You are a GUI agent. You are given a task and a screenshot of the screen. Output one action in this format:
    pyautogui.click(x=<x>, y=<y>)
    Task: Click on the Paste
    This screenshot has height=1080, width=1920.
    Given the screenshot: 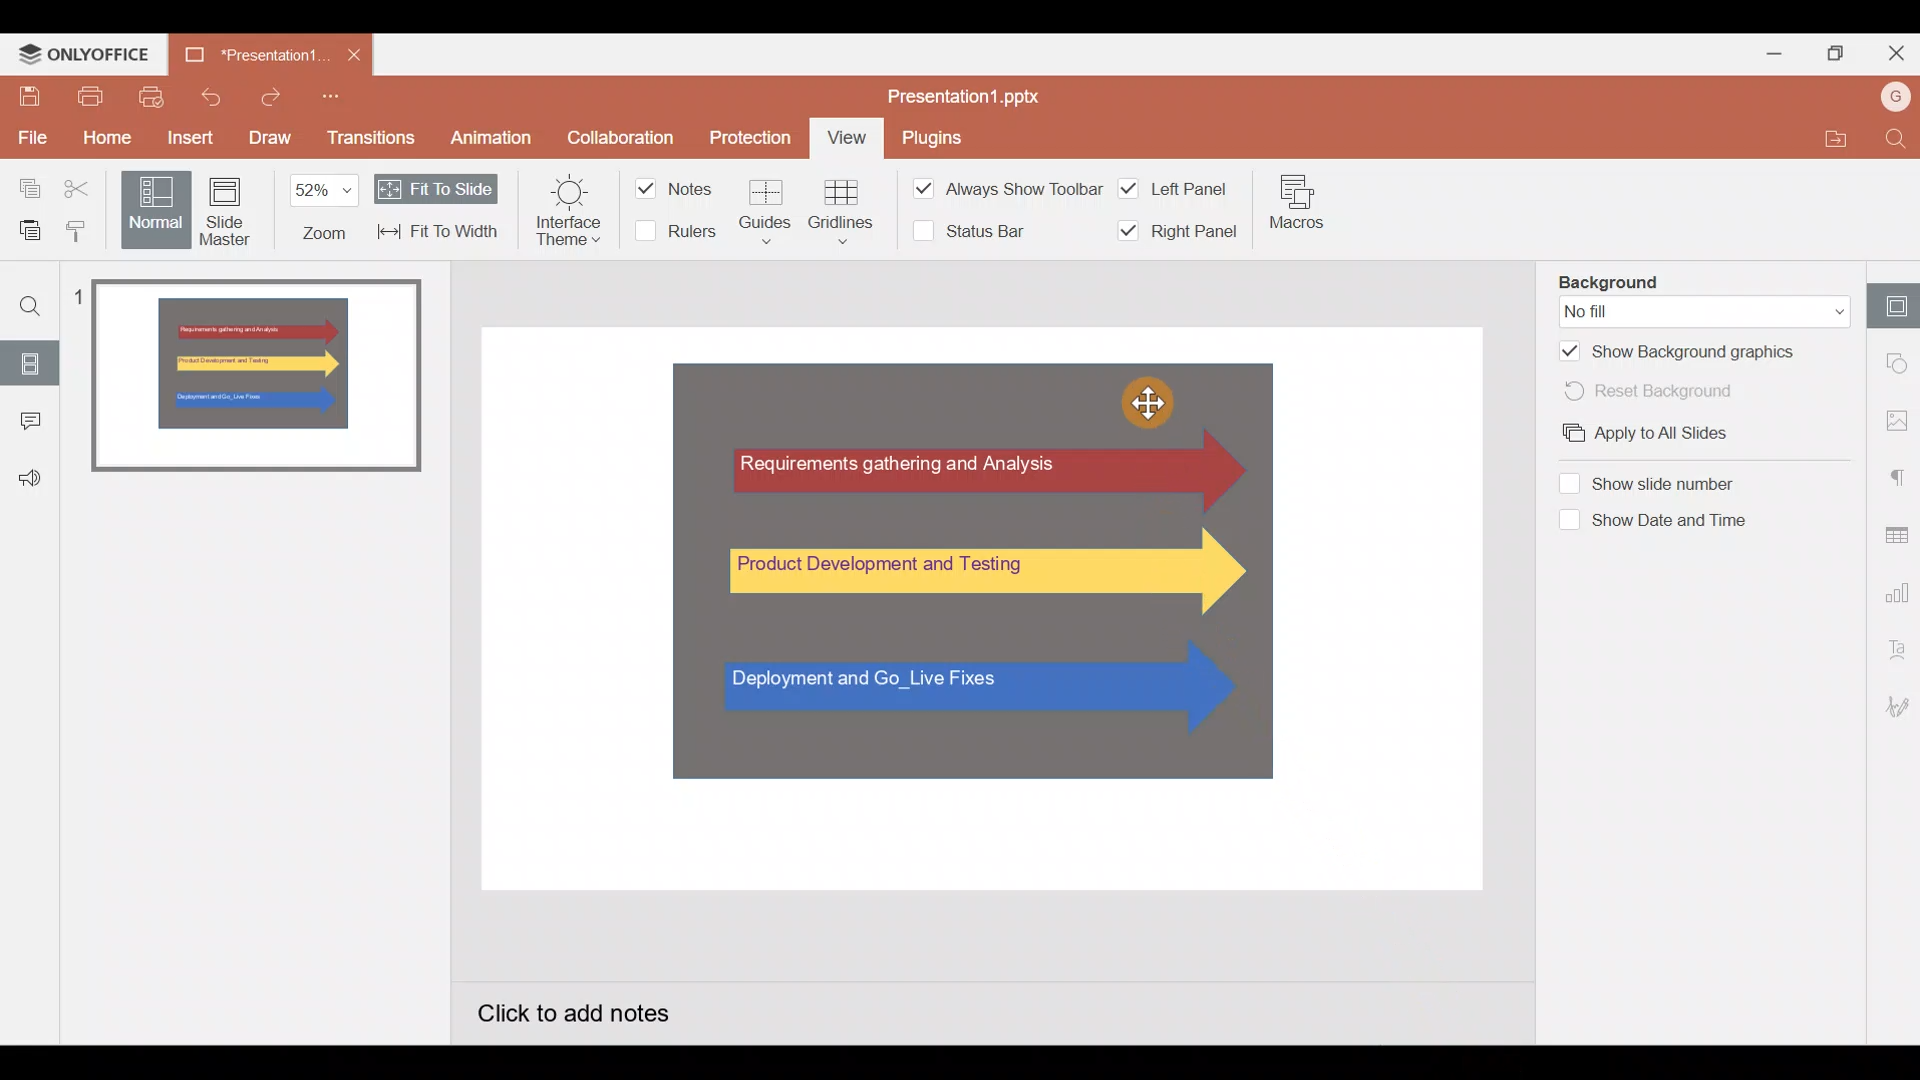 What is the action you would take?
    pyautogui.click(x=24, y=229)
    